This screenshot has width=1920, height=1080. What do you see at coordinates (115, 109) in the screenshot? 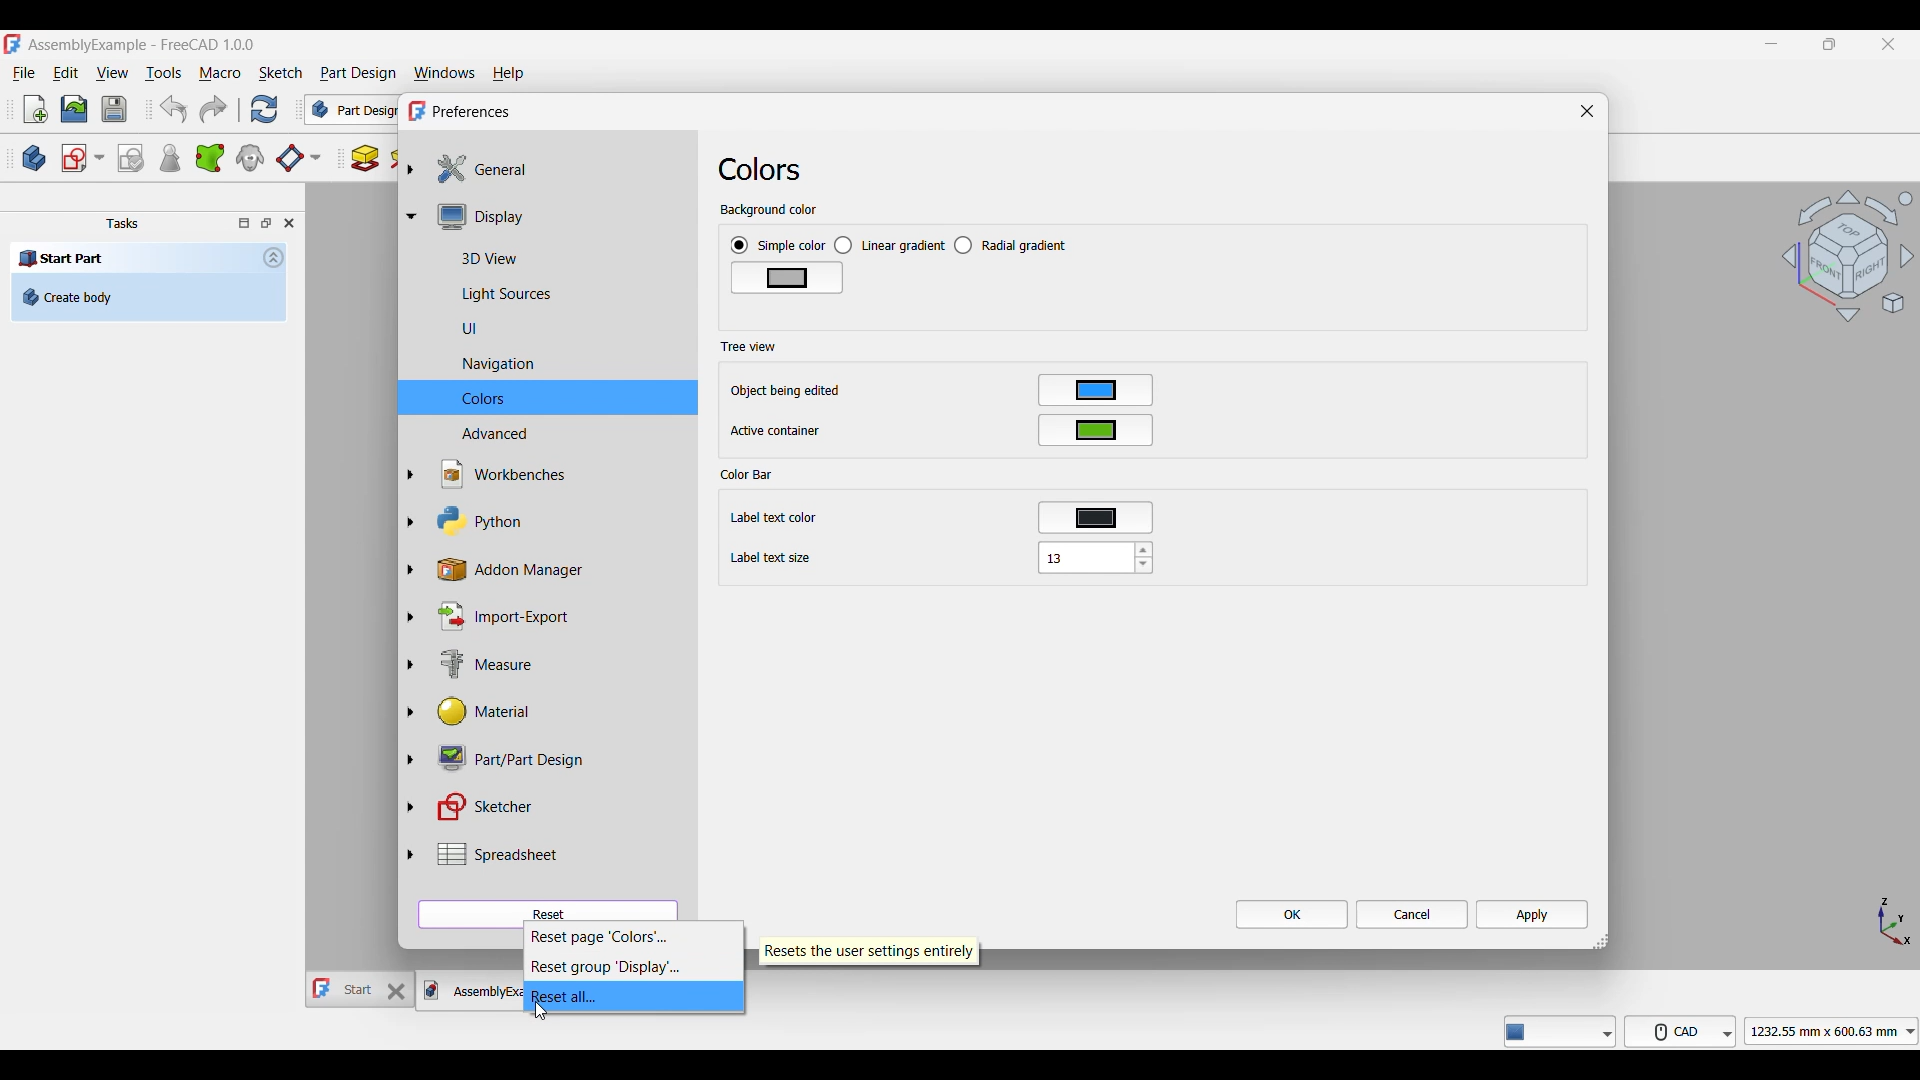
I see `Save` at bounding box center [115, 109].